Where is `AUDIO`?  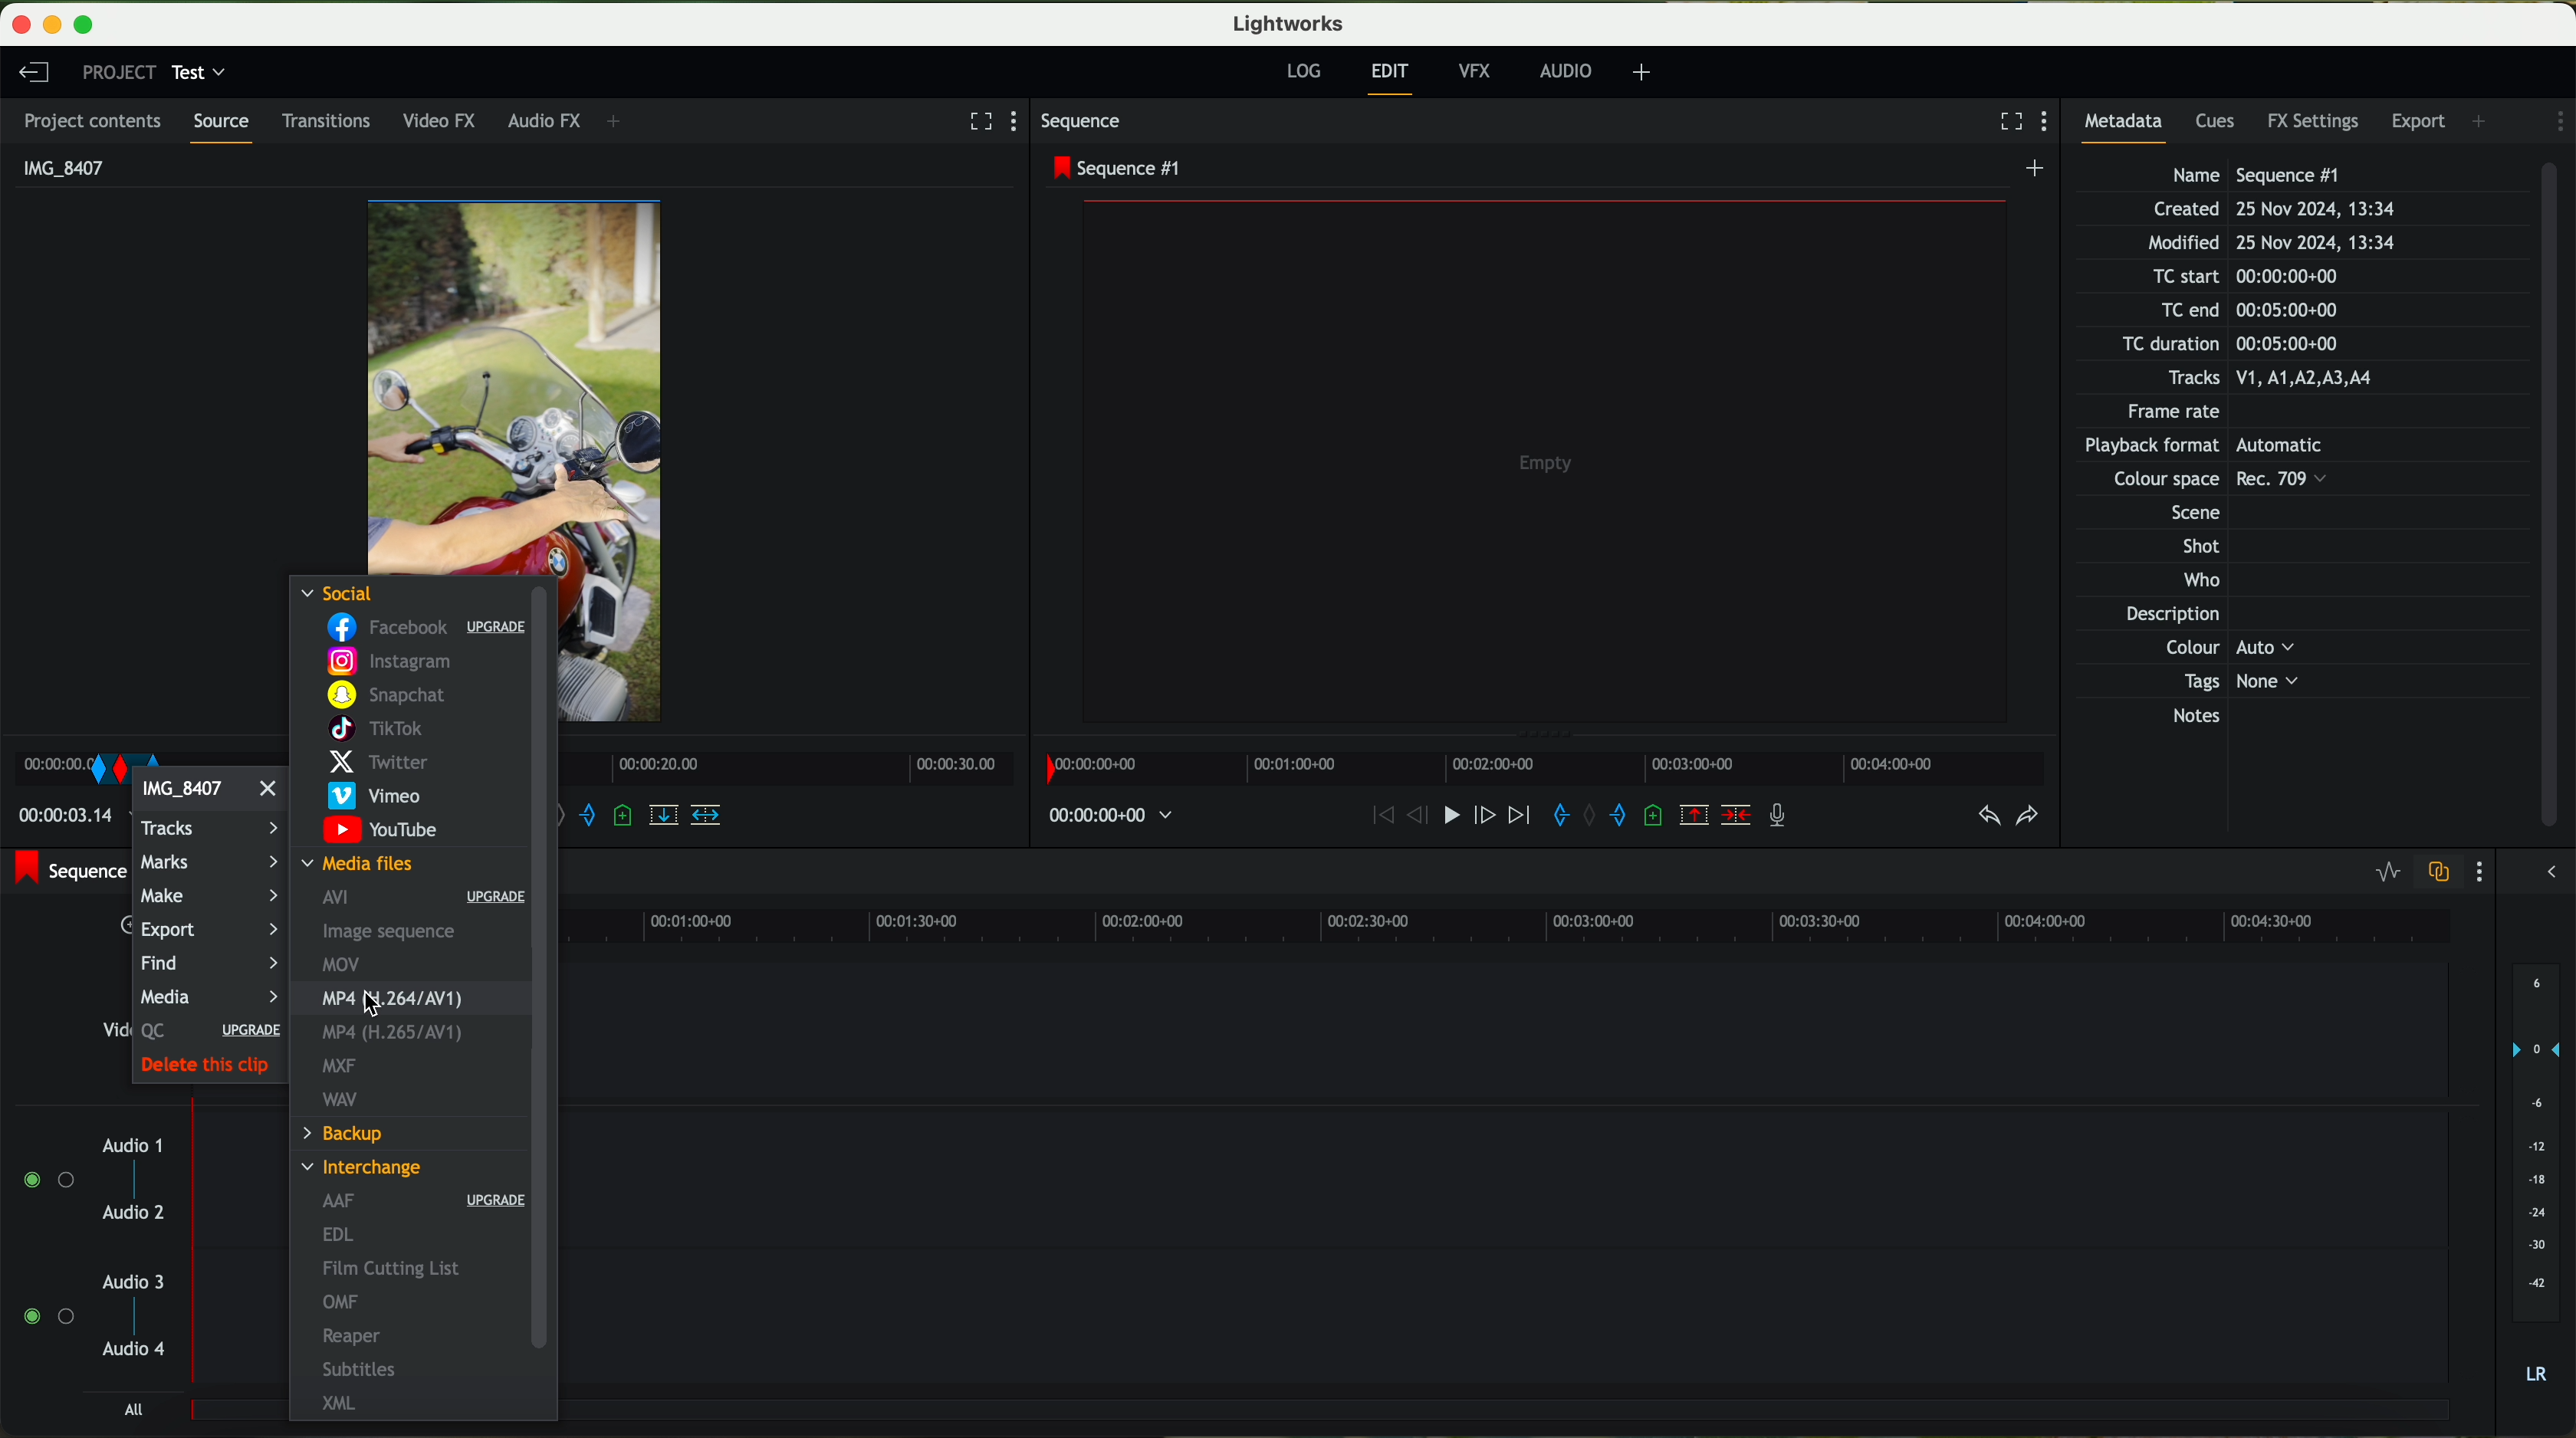
AUDIO is located at coordinates (1562, 71).